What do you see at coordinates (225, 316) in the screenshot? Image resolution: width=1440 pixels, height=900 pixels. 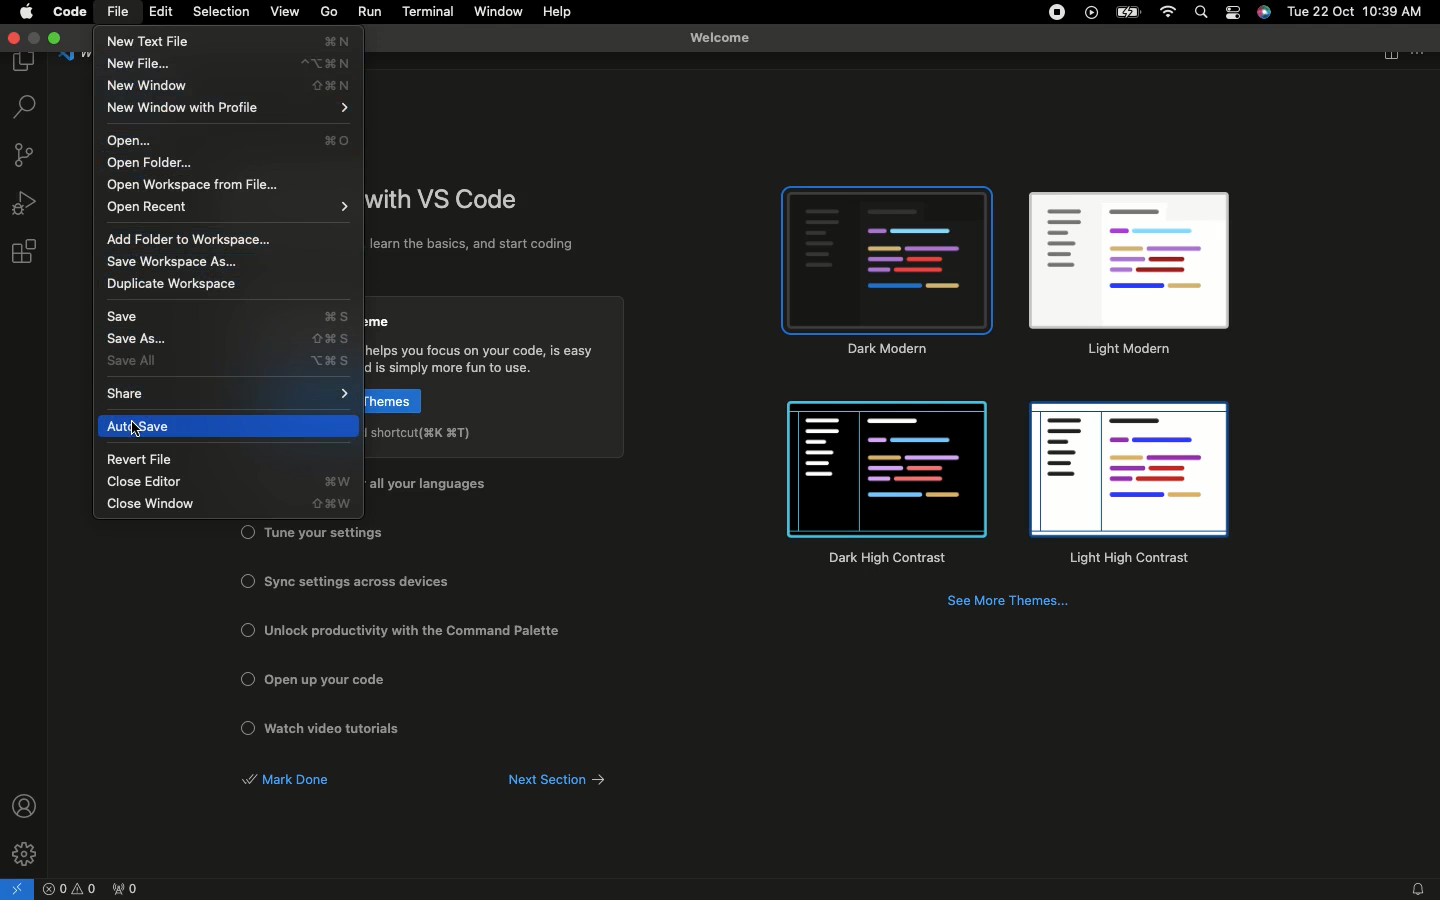 I see `Save` at bounding box center [225, 316].